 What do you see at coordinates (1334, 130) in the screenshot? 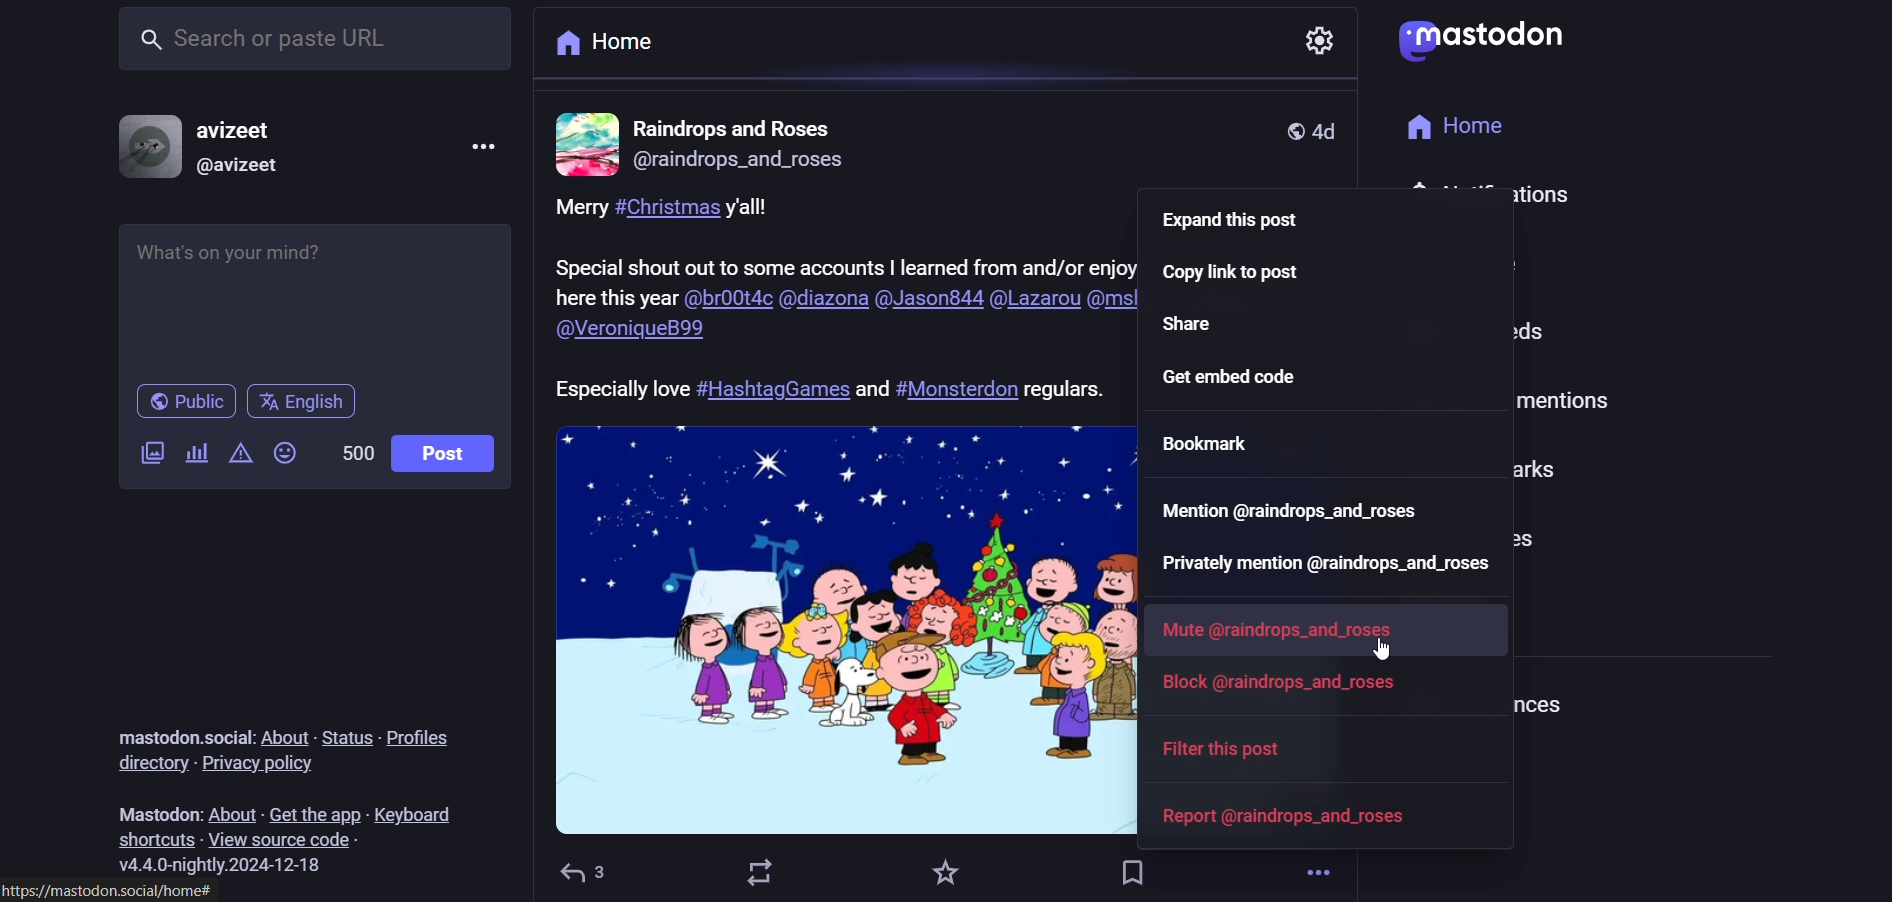
I see `time posted` at bounding box center [1334, 130].